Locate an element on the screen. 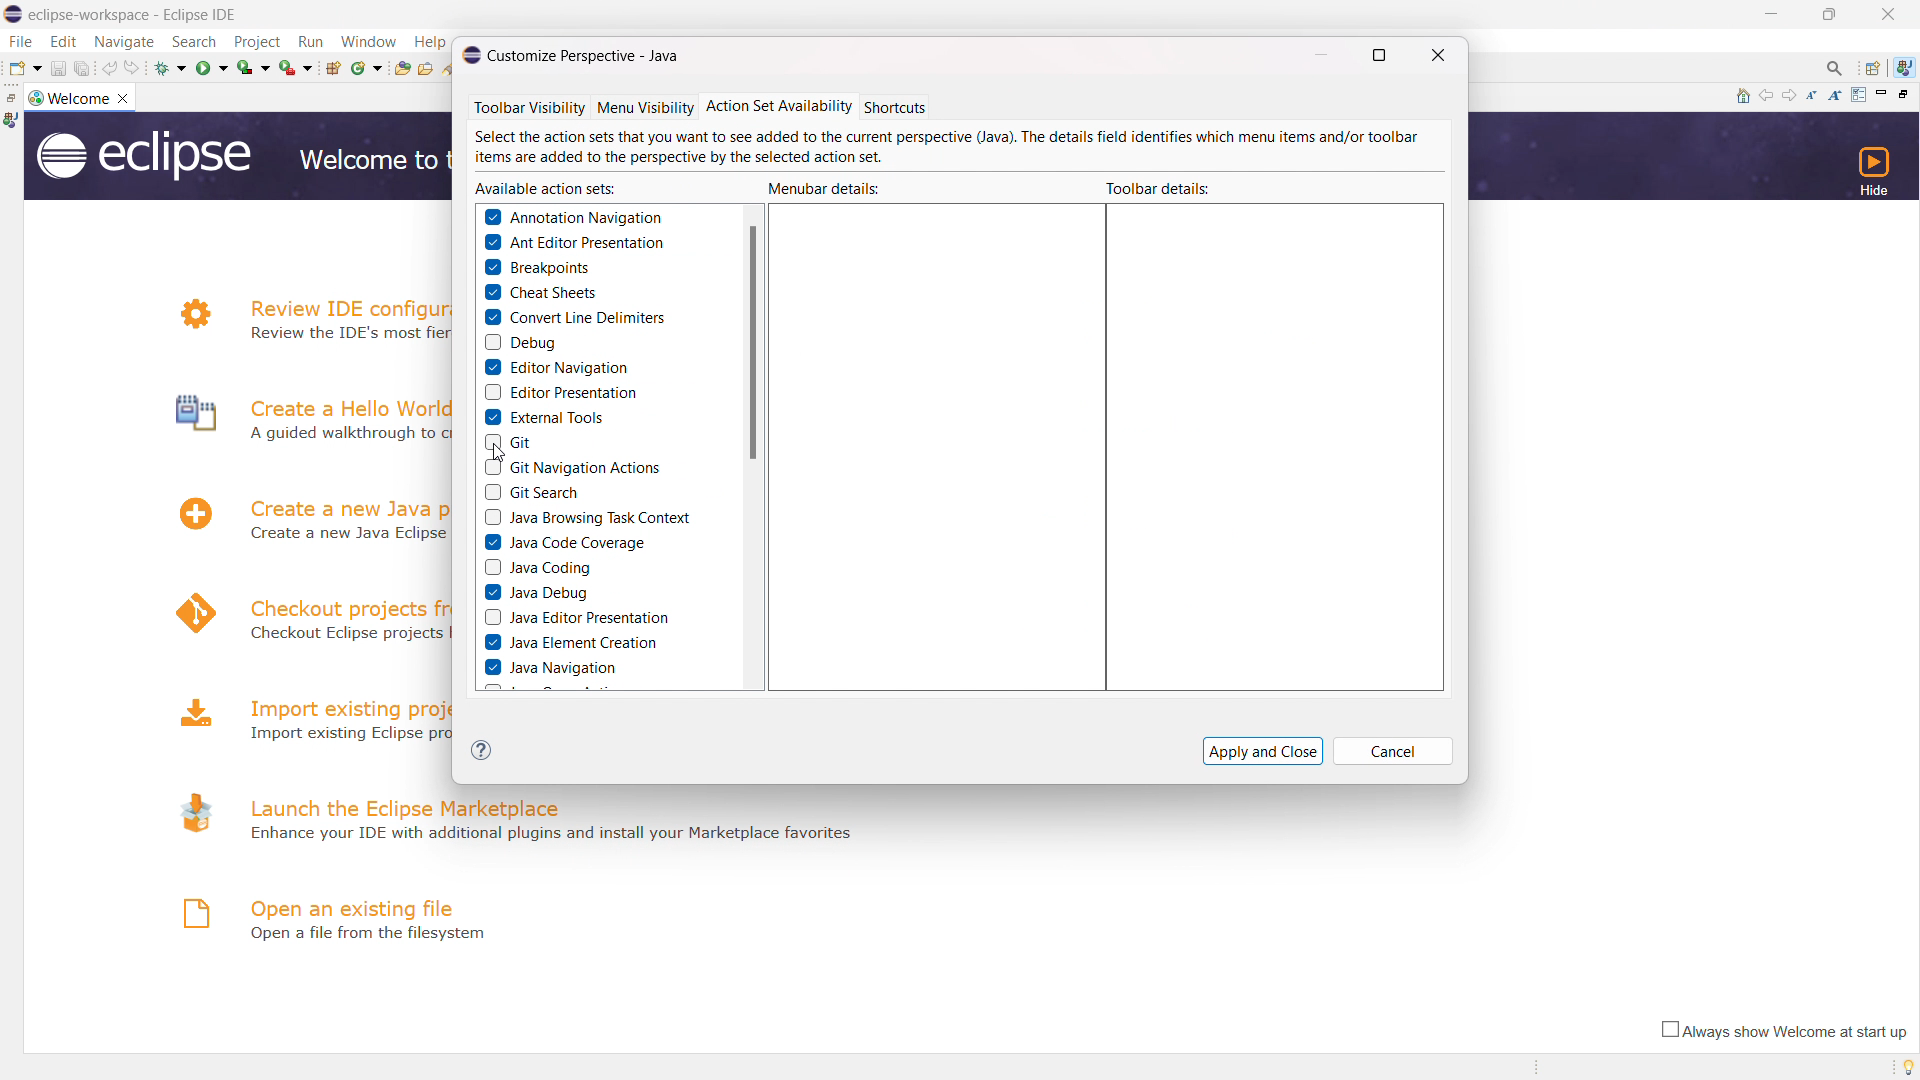 The image size is (1920, 1080). Help  is located at coordinates (429, 39).